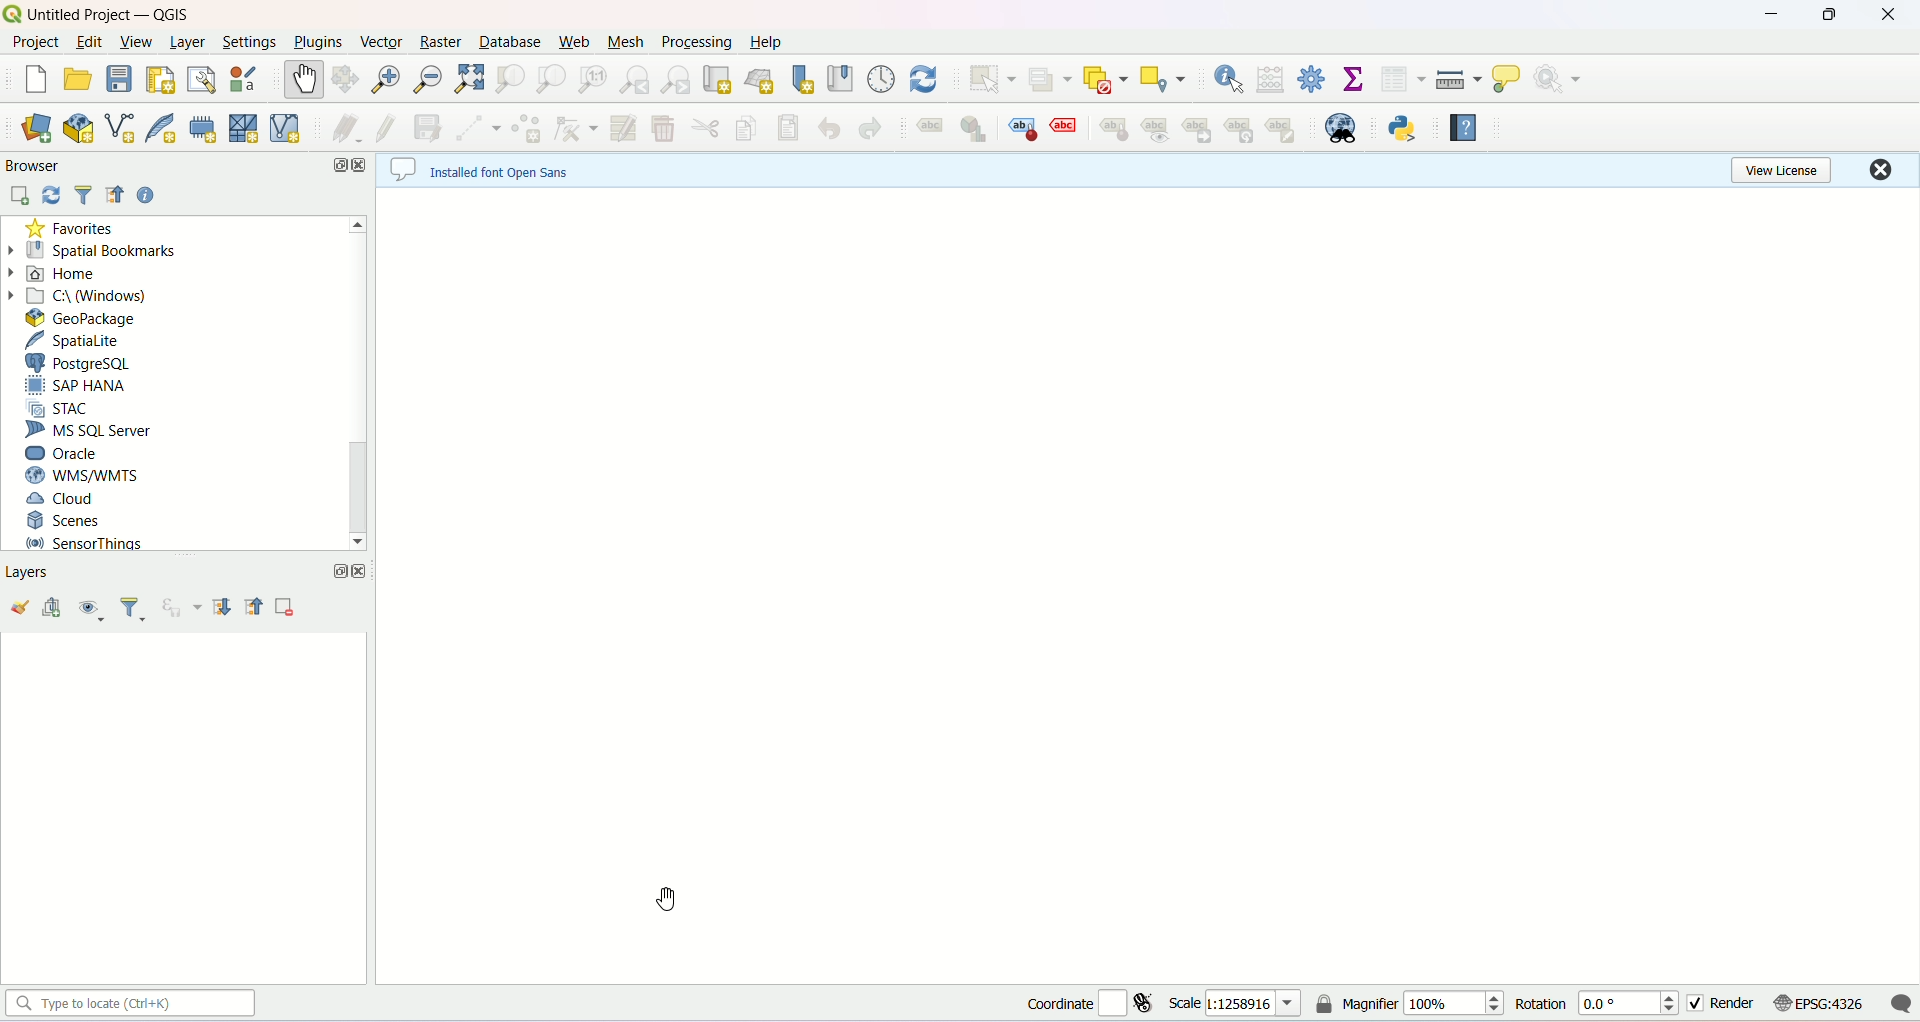 The width and height of the screenshot is (1920, 1022). What do you see at coordinates (699, 42) in the screenshot?
I see `processing` at bounding box center [699, 42].